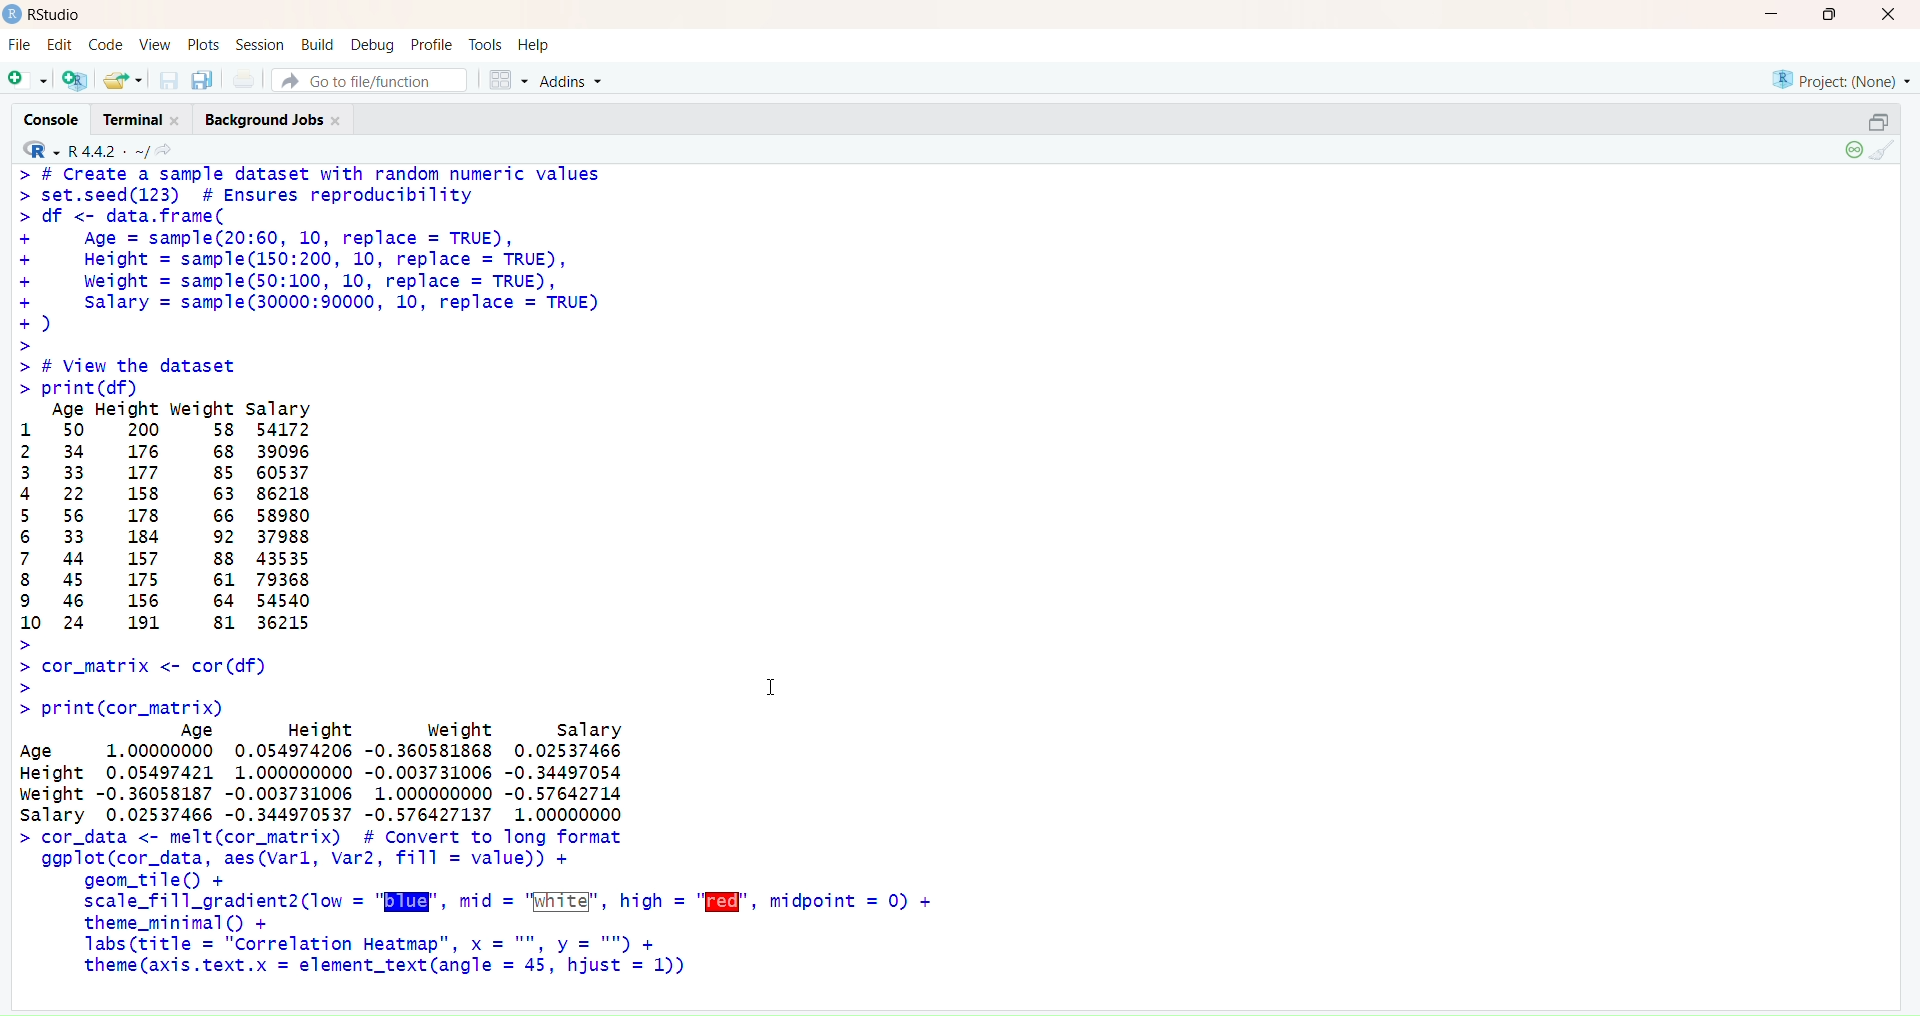 This screenshot has width=1920, height=1016. Describe the element at coordinates (46, 15) in the screenshot. I see `RStudio` at that location.